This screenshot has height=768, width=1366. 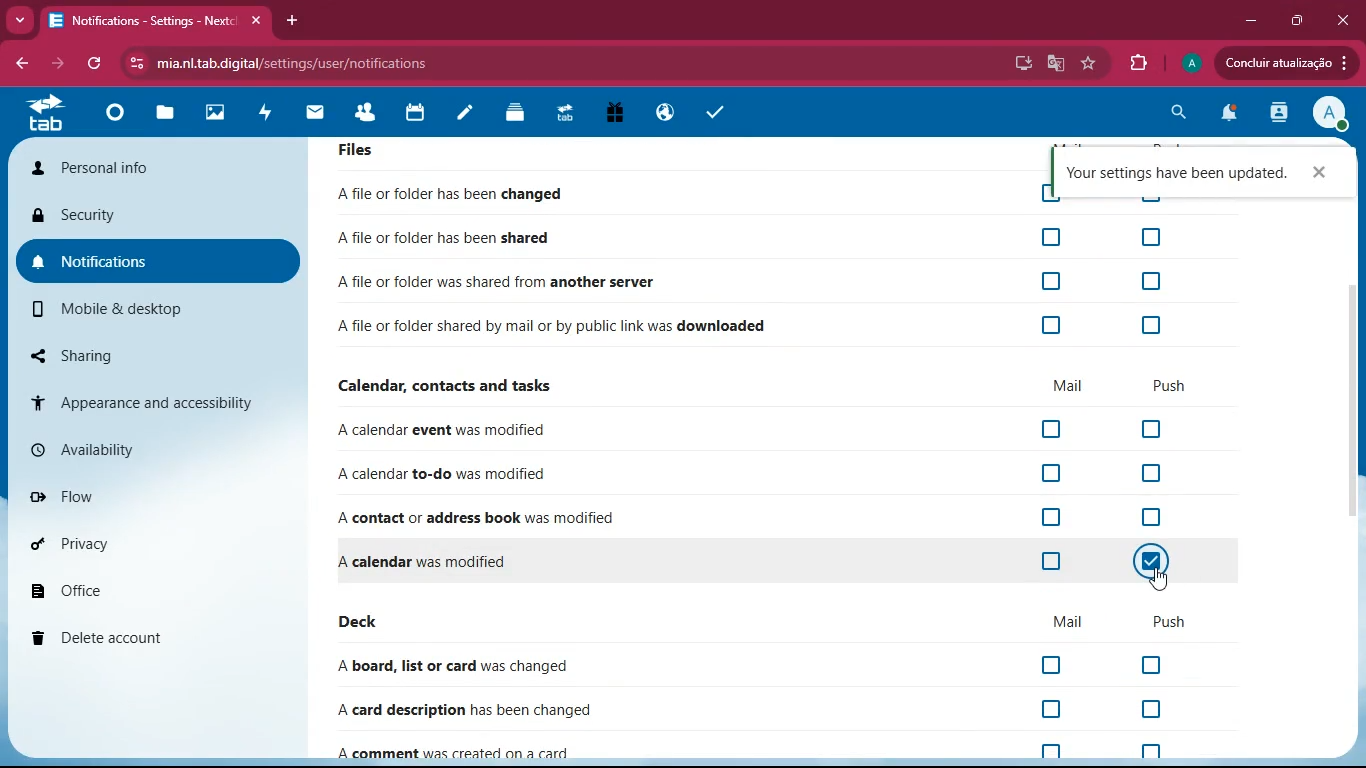 What do you see at coordinates (459, 385) in the screenshot?
I see `calendar` at bounding box center [459, 385].